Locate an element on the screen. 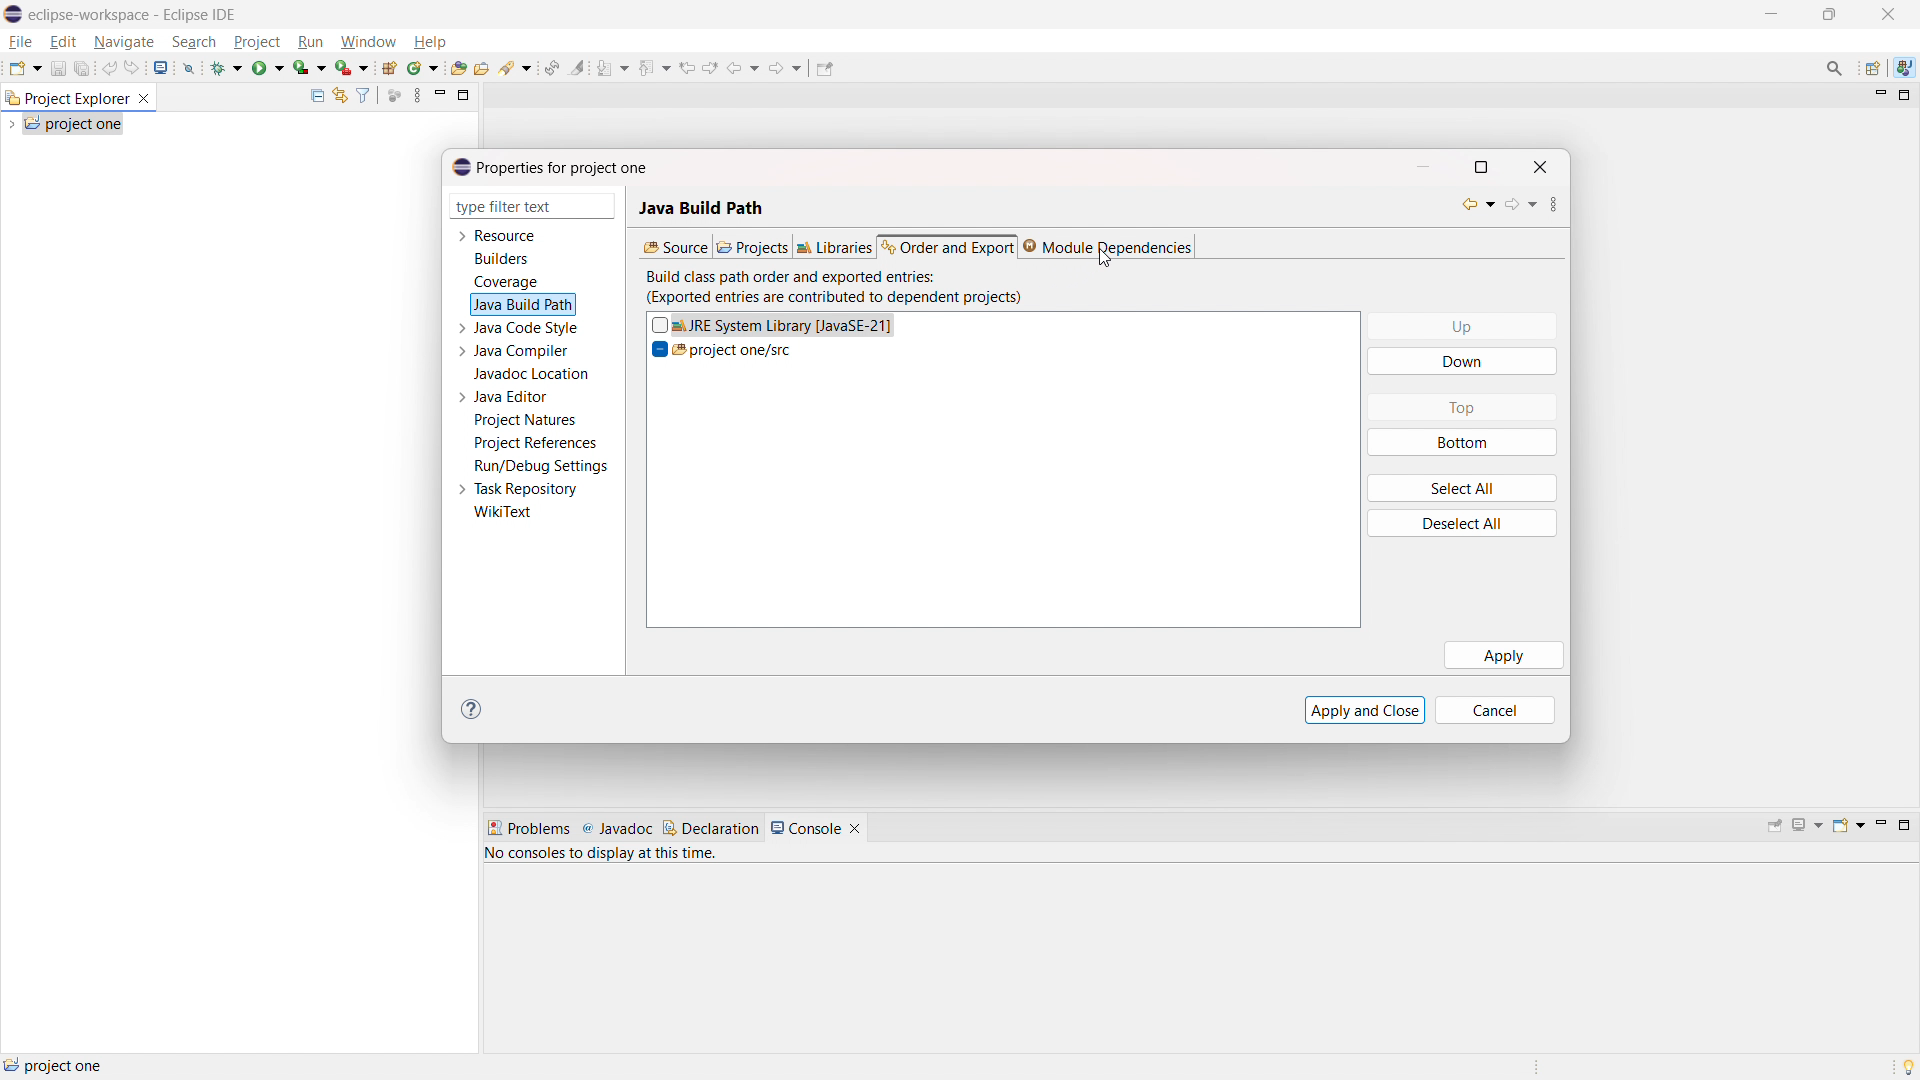  logo is located at coordinates (14, 14).